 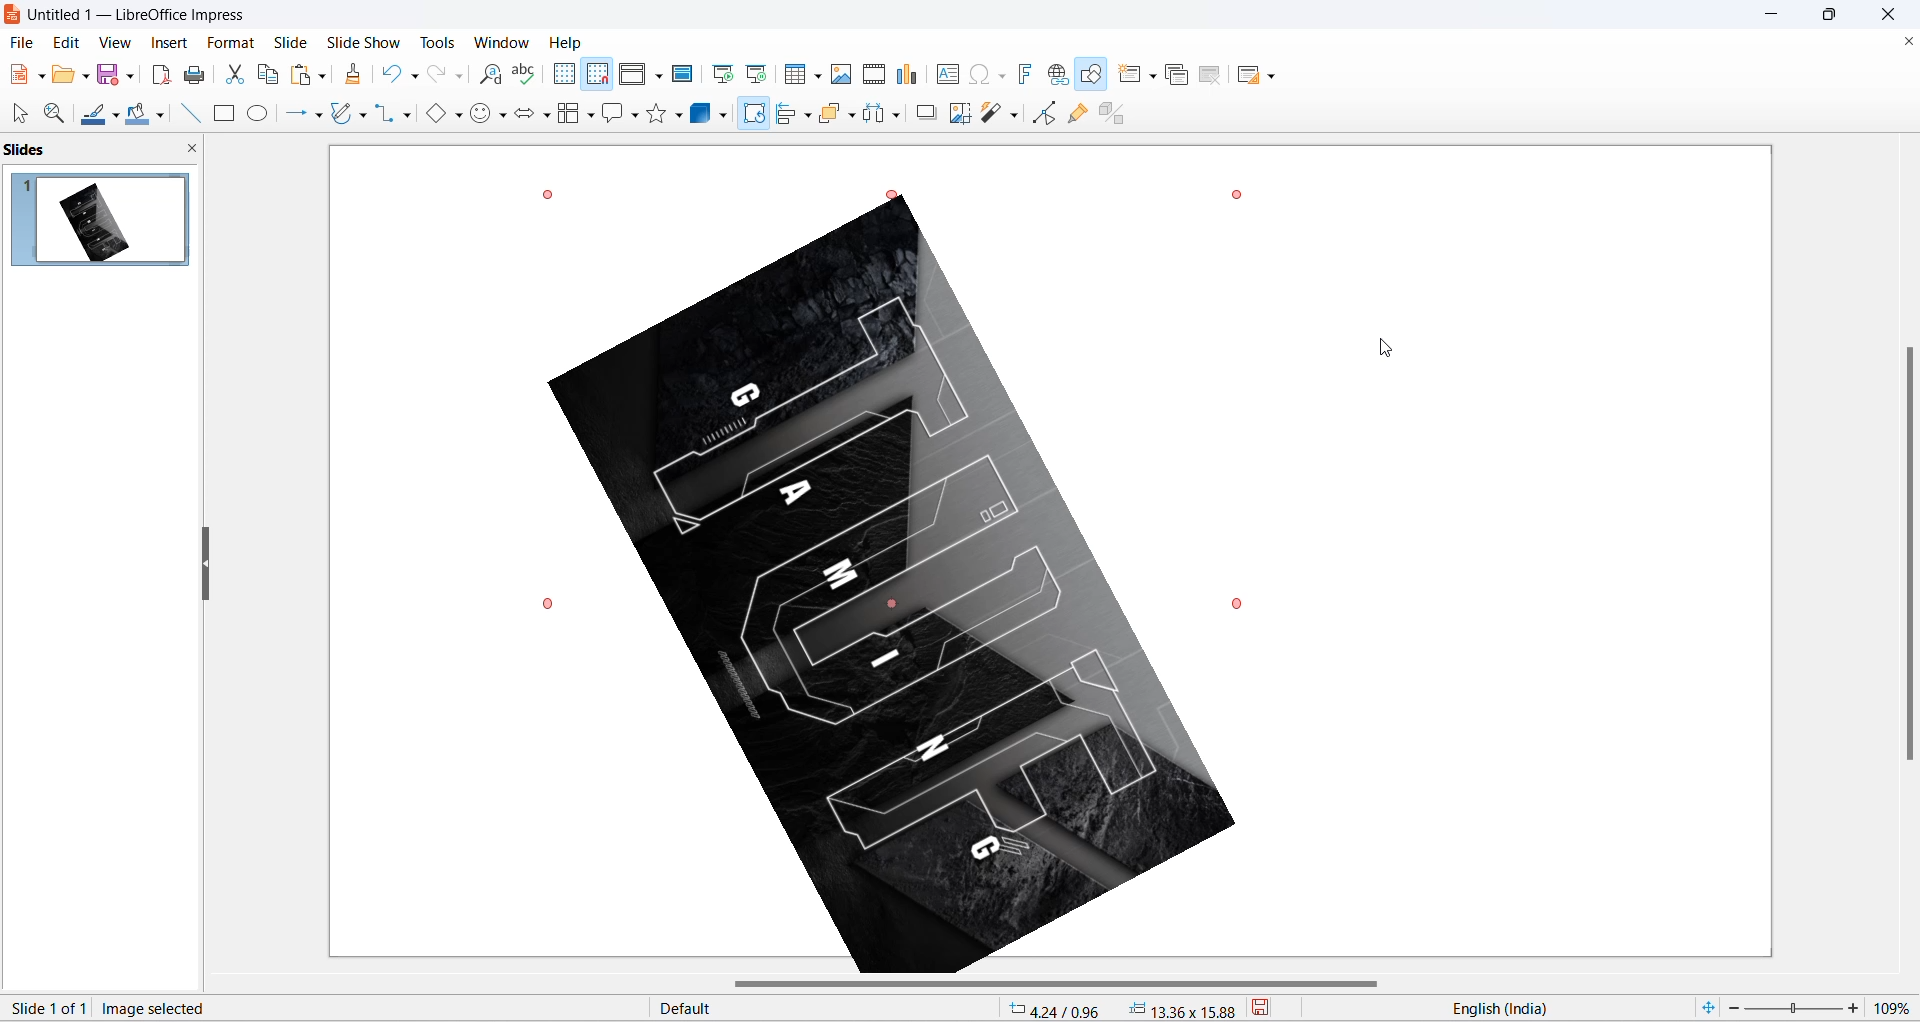 I want to click on show gluepoint functions, so click(x=1082, y=113).